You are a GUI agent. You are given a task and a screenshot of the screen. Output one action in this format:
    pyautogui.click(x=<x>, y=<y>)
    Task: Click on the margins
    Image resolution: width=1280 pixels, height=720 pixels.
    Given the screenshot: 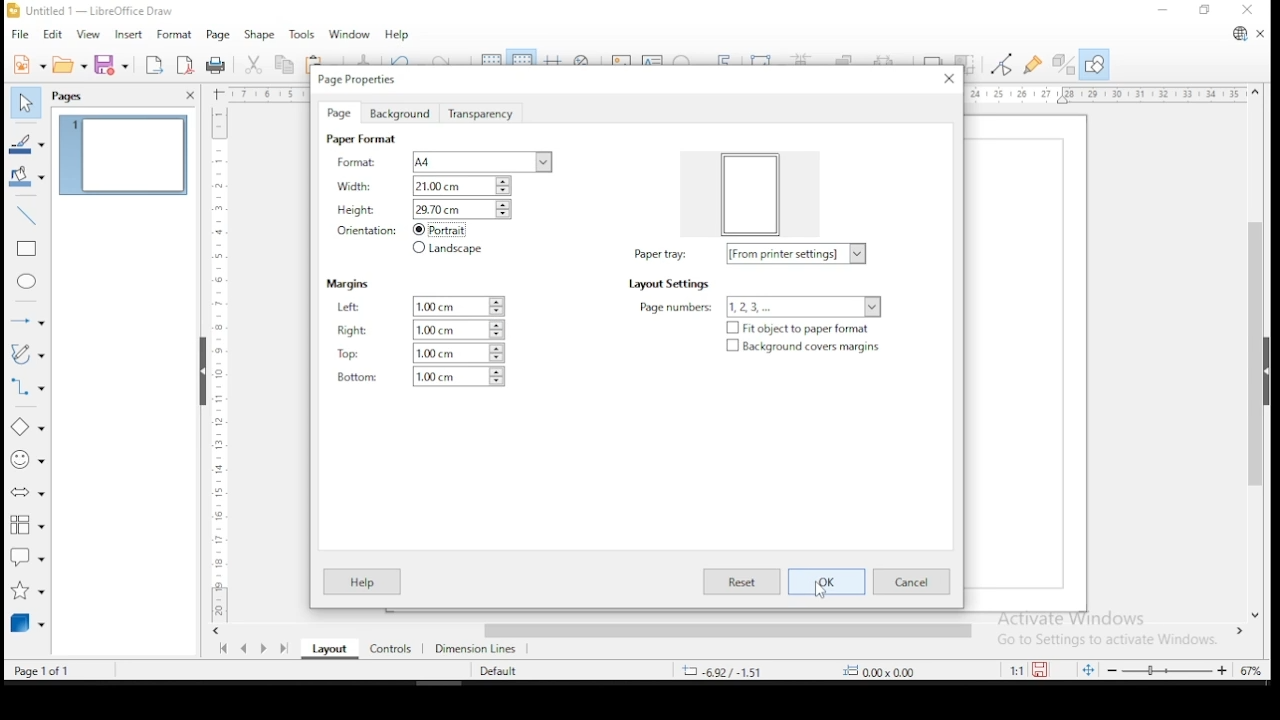 What is the action you would take?
    pyautogui.click(x=350, y=286)
    